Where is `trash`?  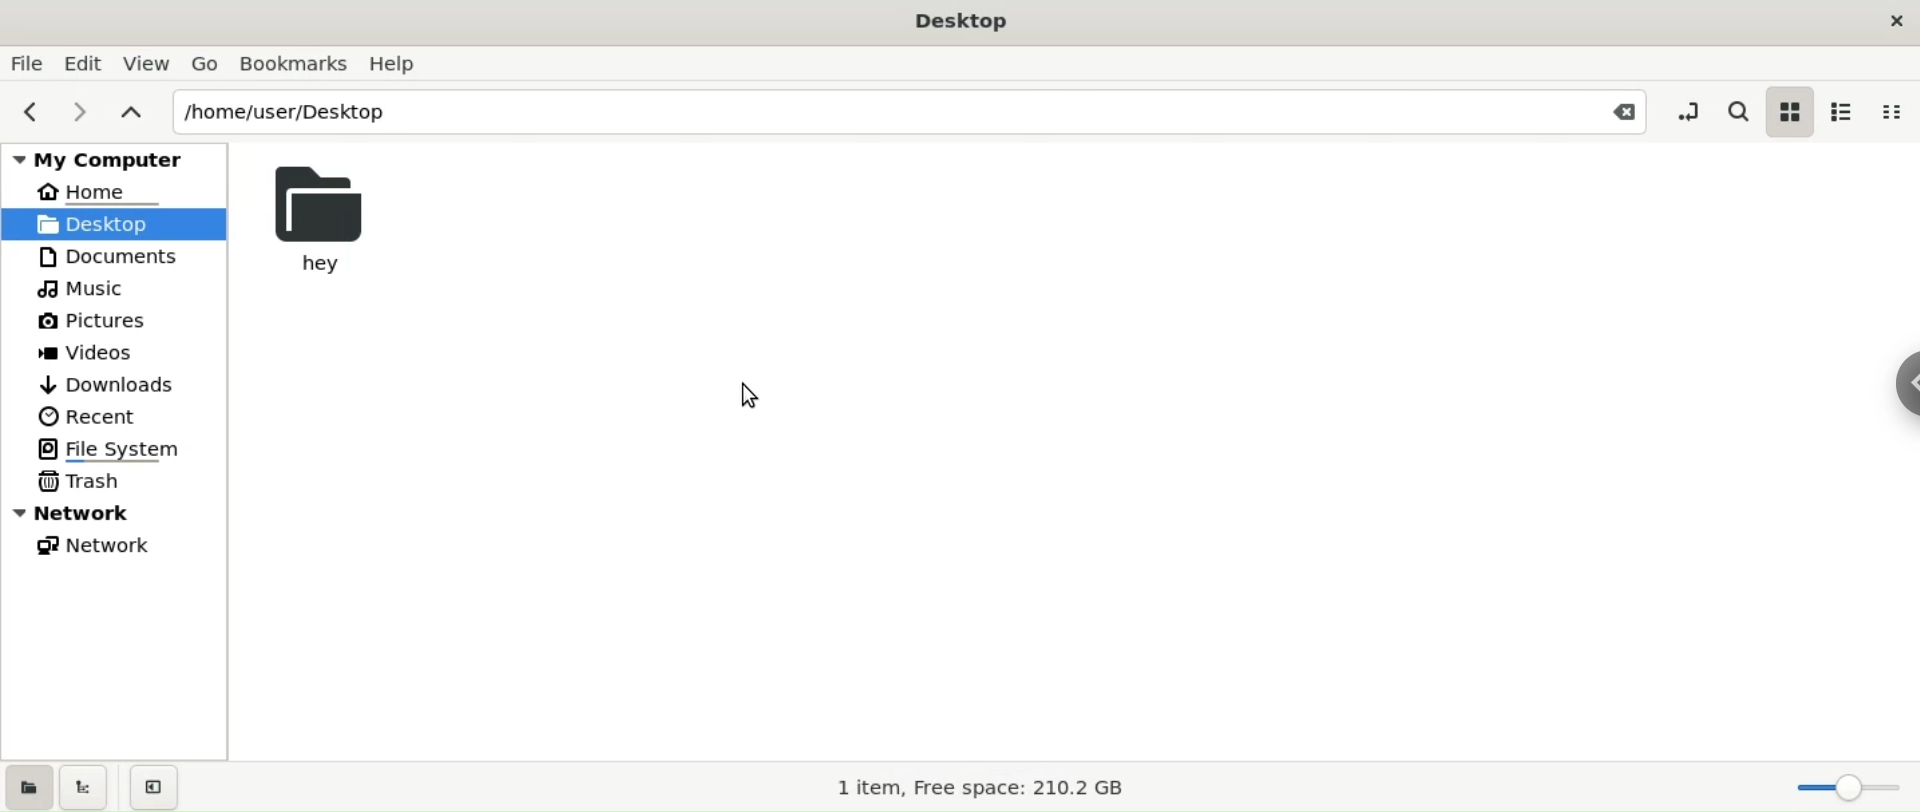 trash is located at coordinates (91, 484).